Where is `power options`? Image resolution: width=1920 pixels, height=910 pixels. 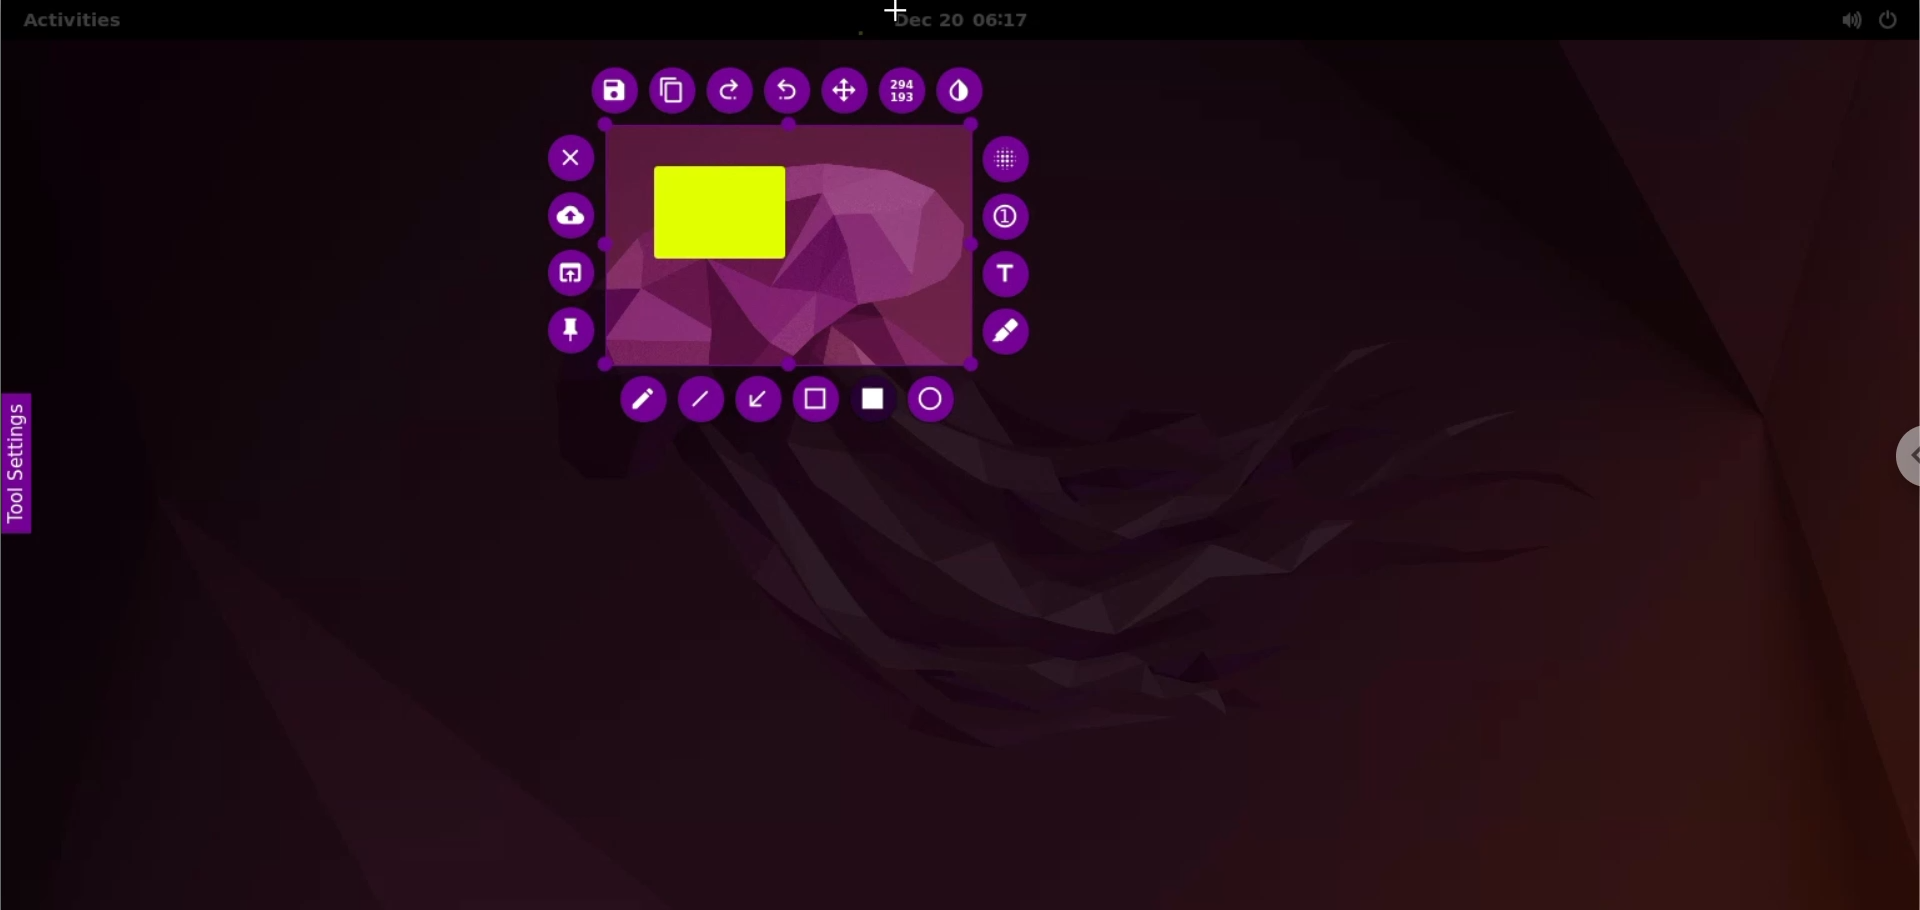
power options is located at coordinates (1889, 19).